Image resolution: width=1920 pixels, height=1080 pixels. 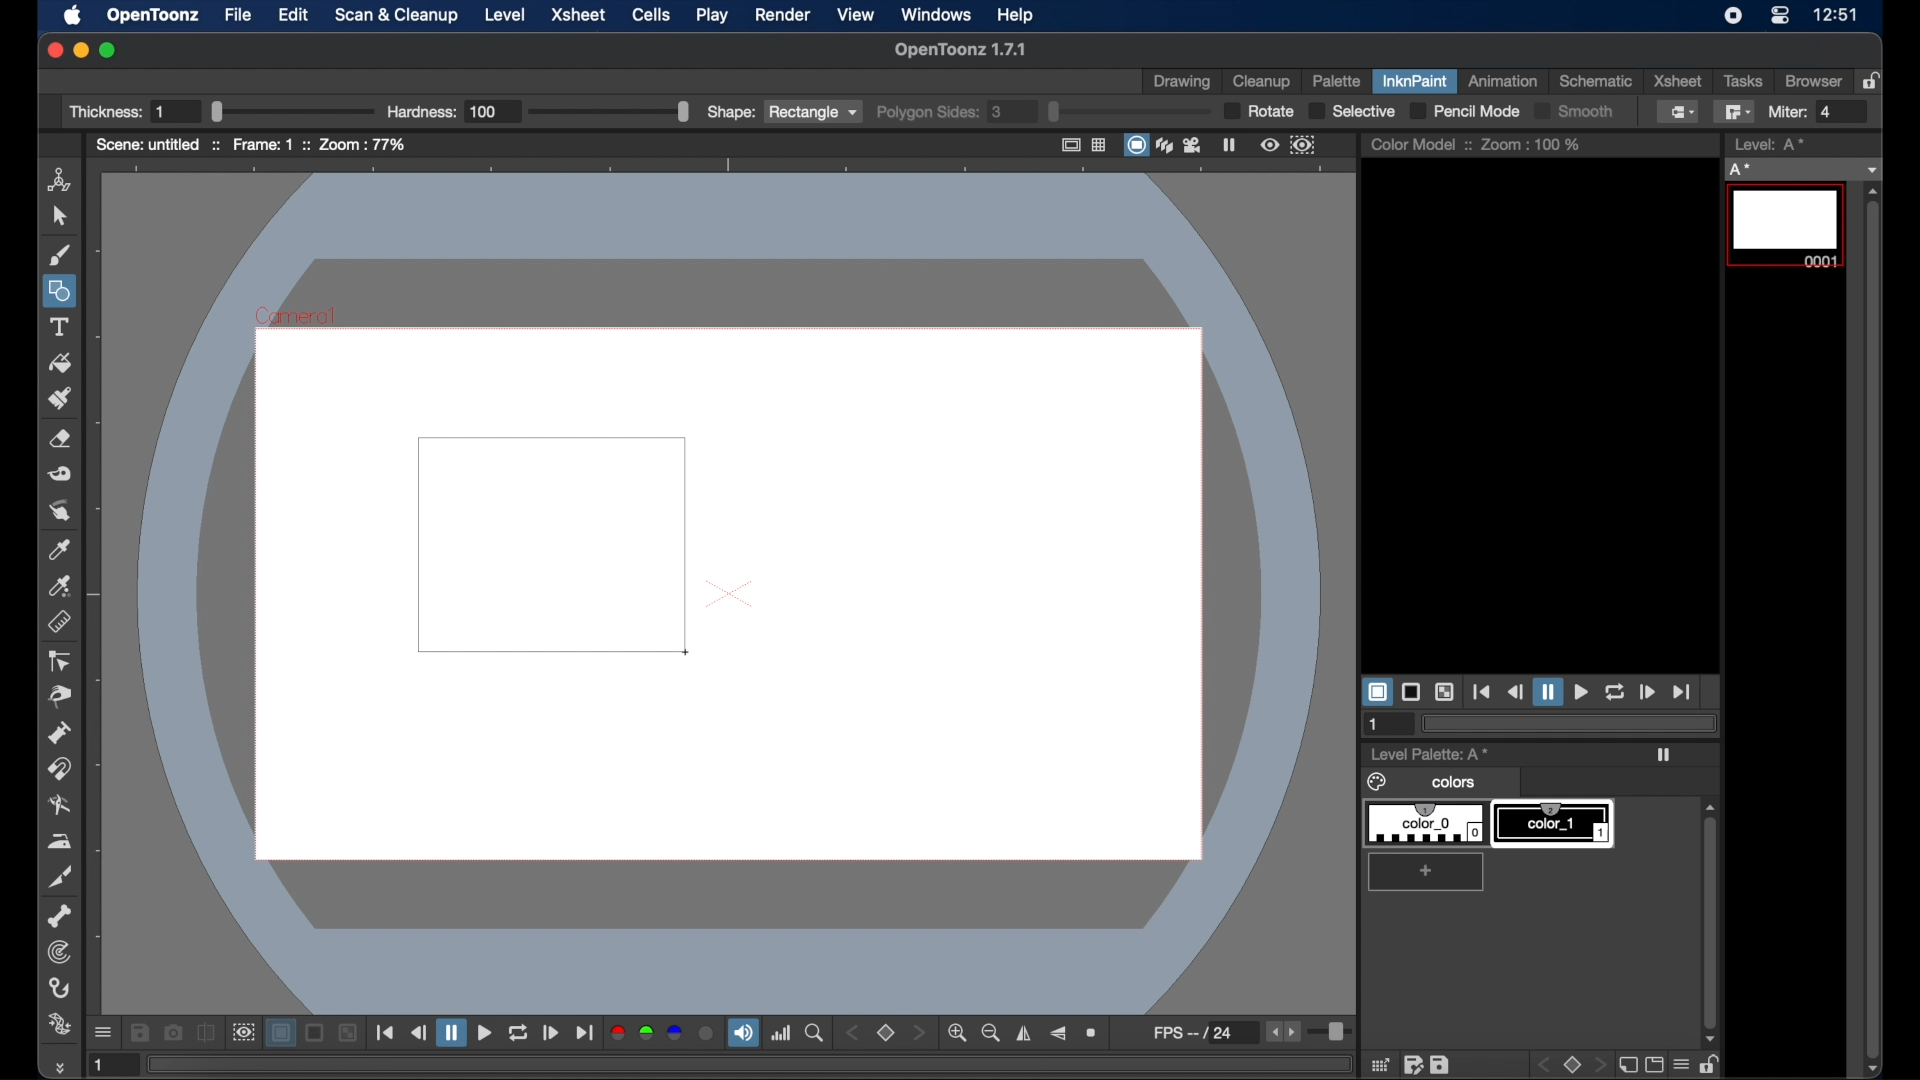 I want to click on pump tool, so click(x=59, y=733).